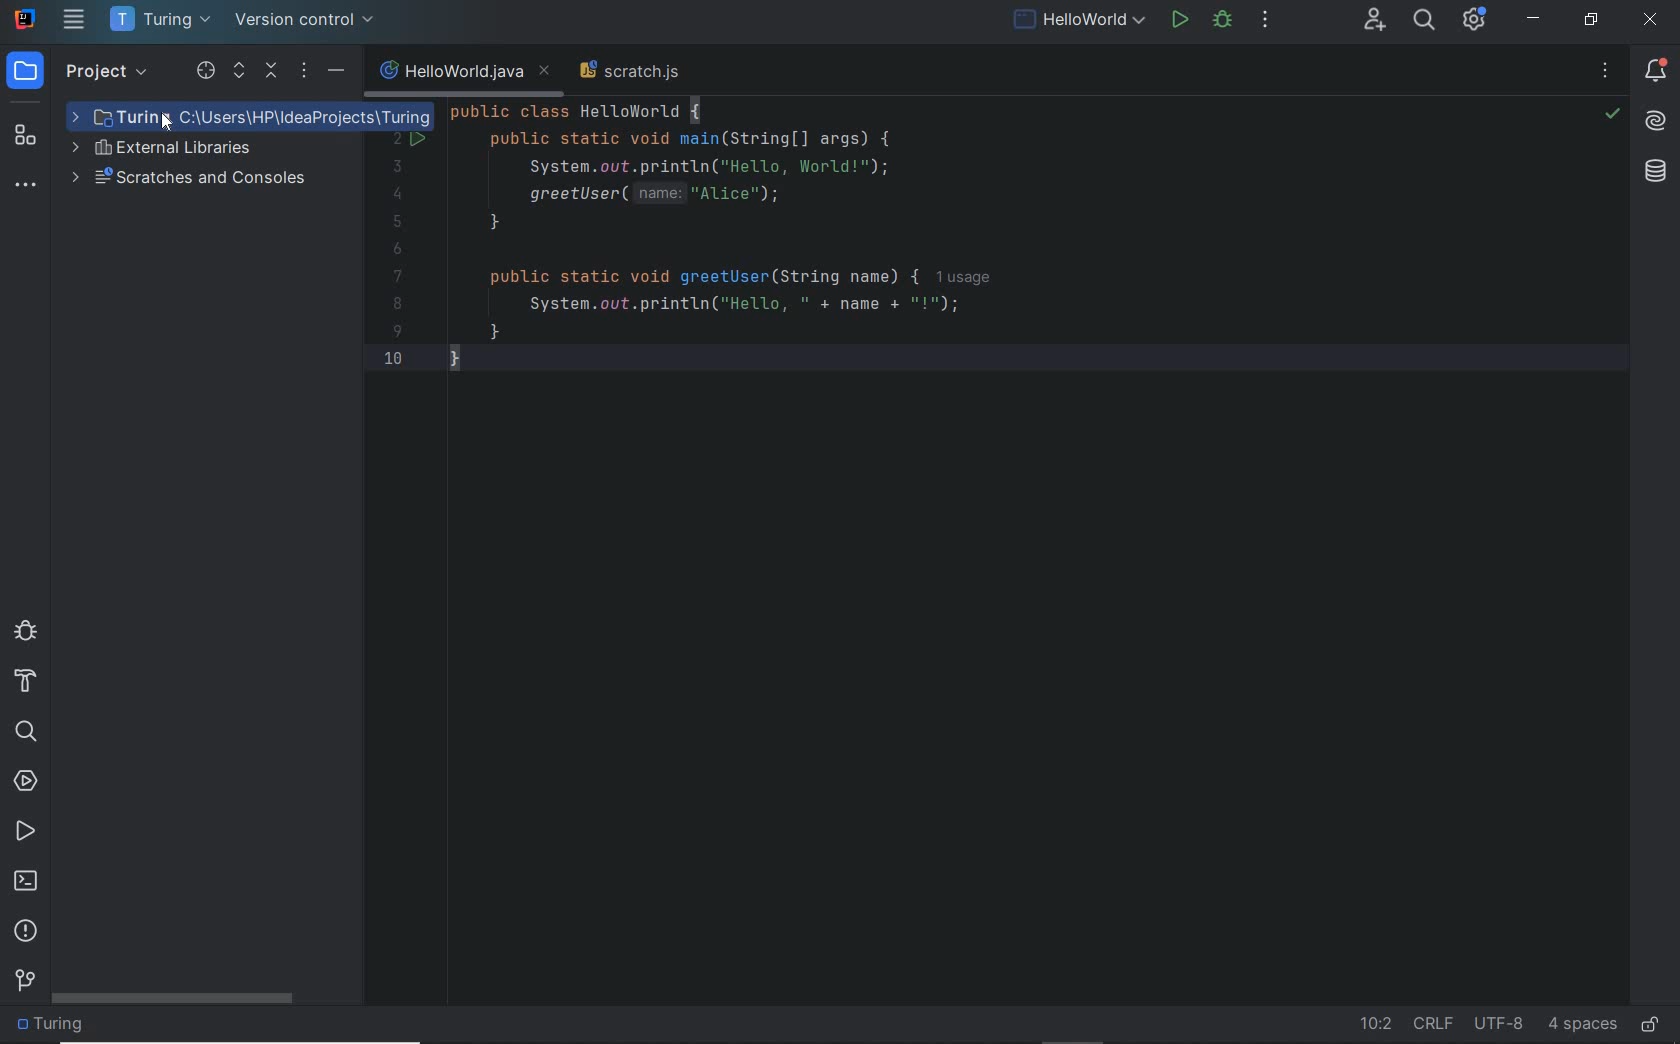 This screenshot has height=1044, width=1680. Describe the element at coordinates (23, 982) in the screenshot. I see `version control` at that location.